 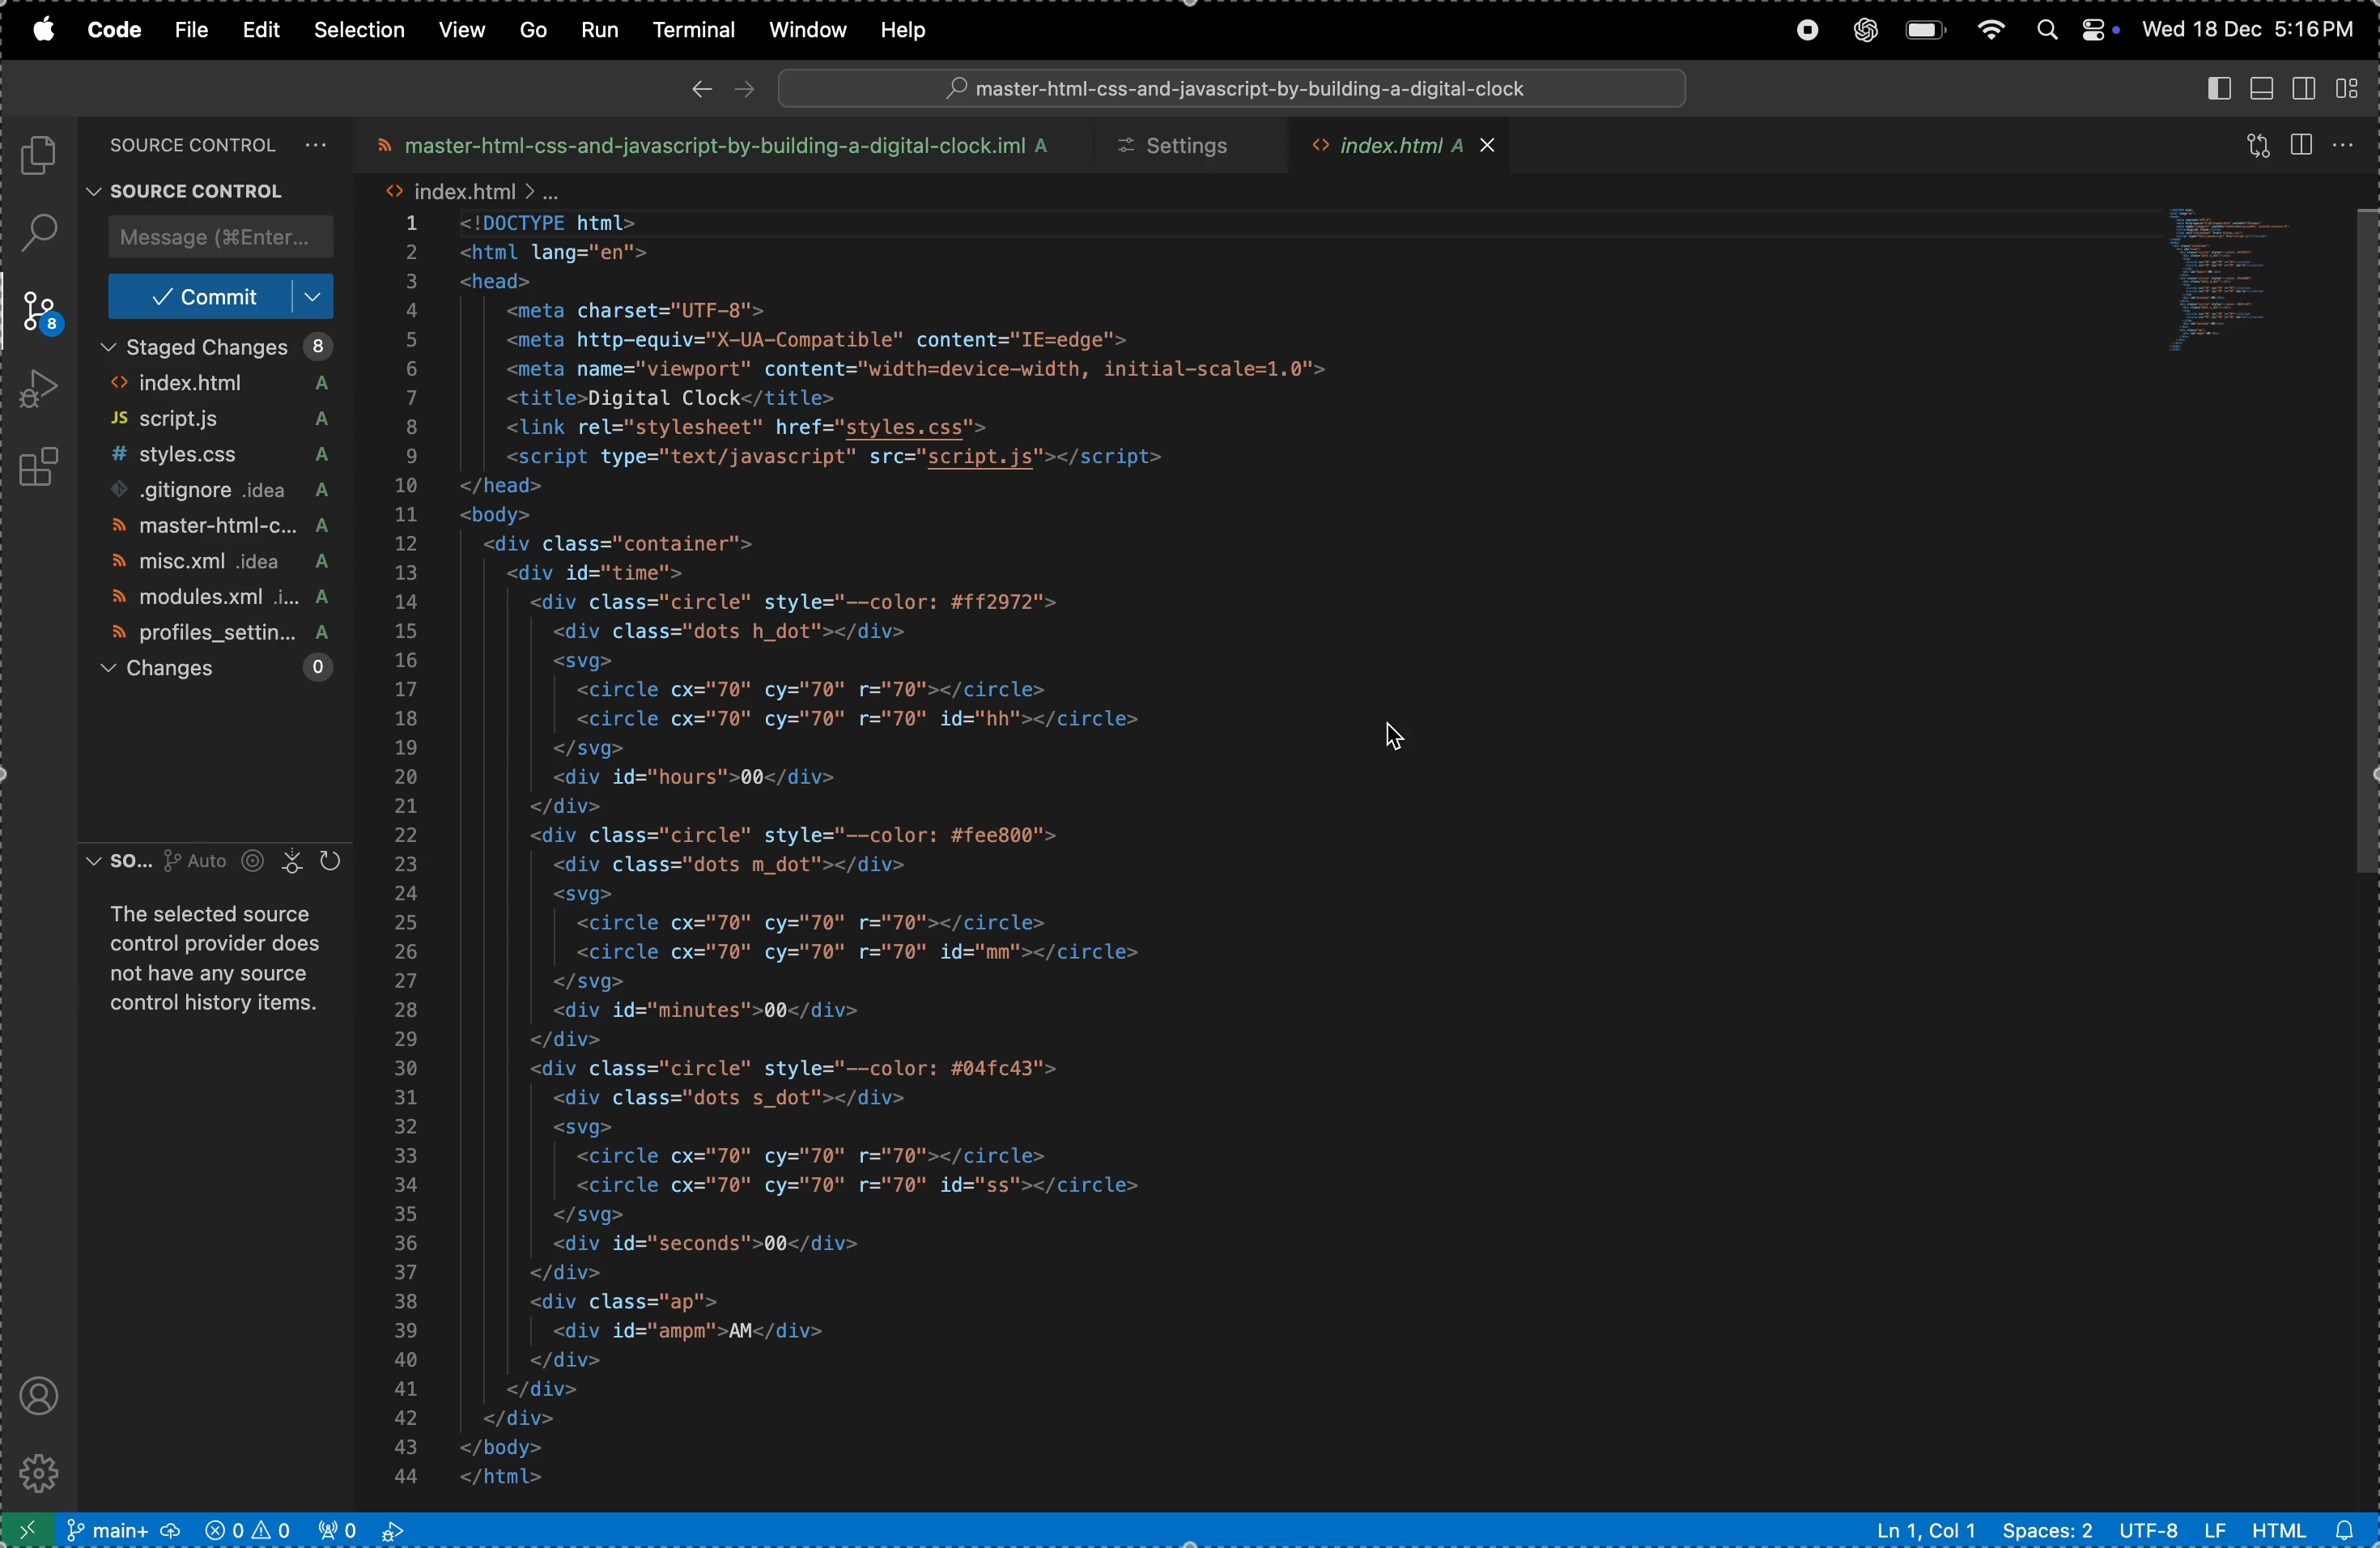 I want to click on battery, so click(x=1924, y=32).